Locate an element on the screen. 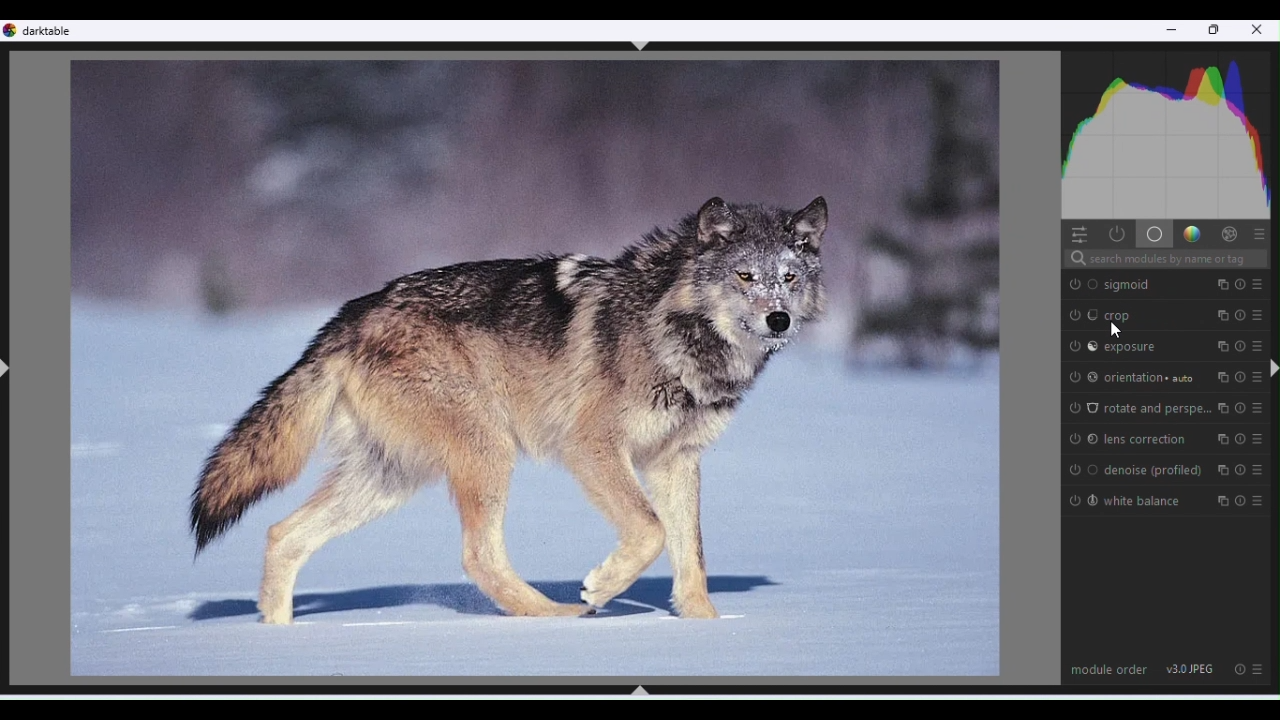  Reset is located at coordinates (1238, 668).